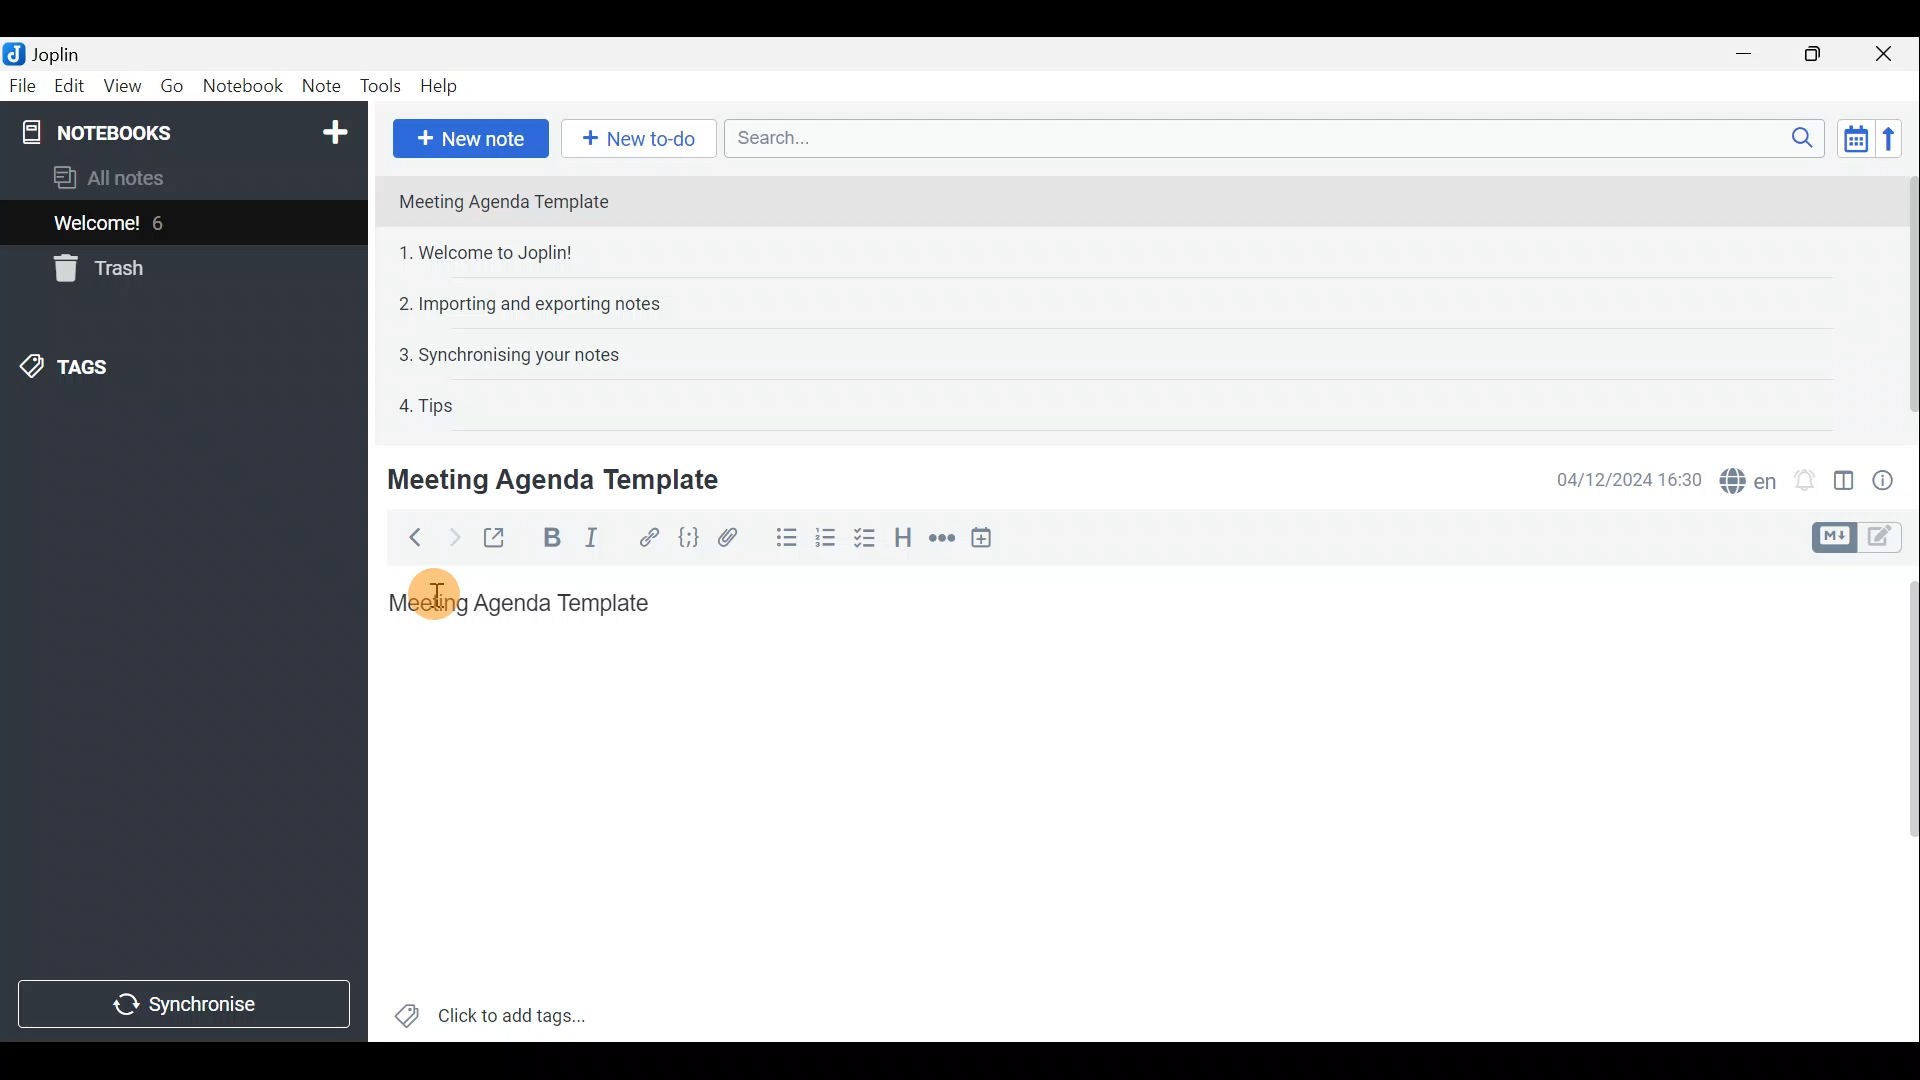 The image size is (1920, 1080). Describe the element at coordinates (500, 539) in the screenshot. I see `Toggle external editing` at that location.